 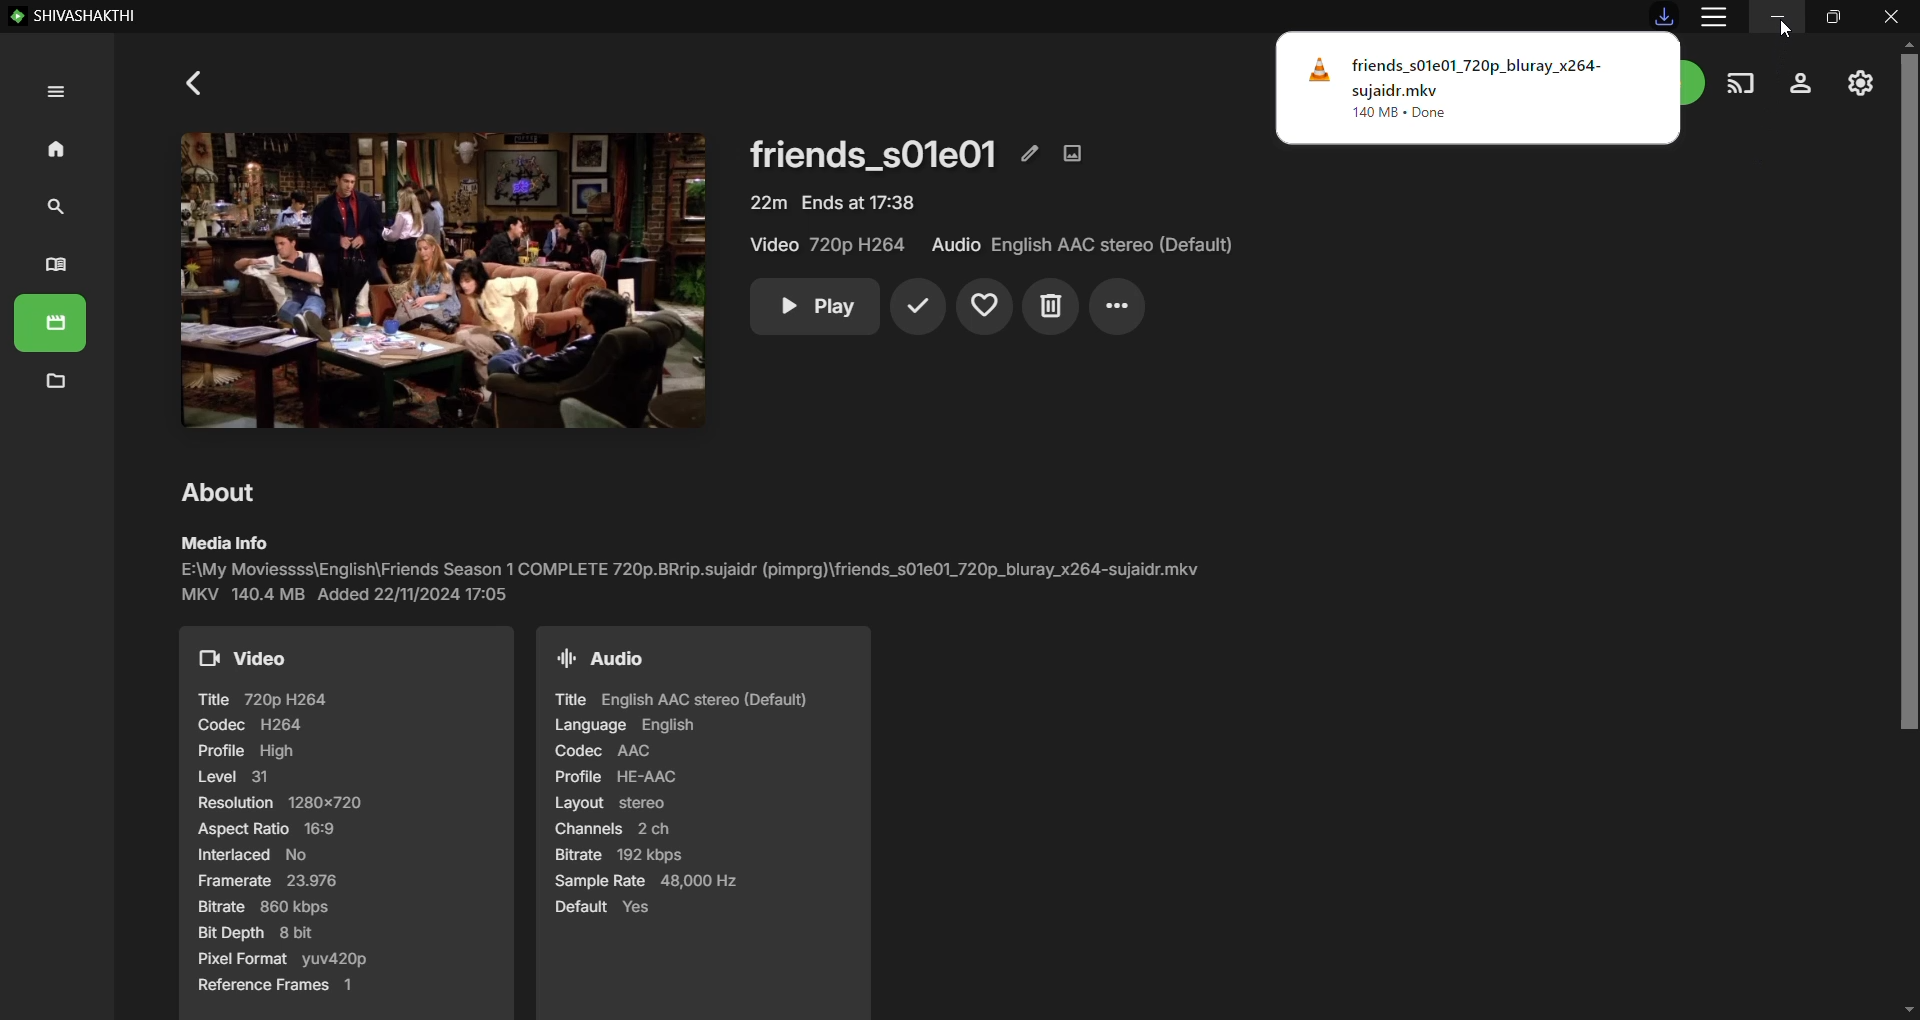 What do you see at coordinates (1892, 16) in the screenshot?
I see `Close` at bounding box center [1892, 16].